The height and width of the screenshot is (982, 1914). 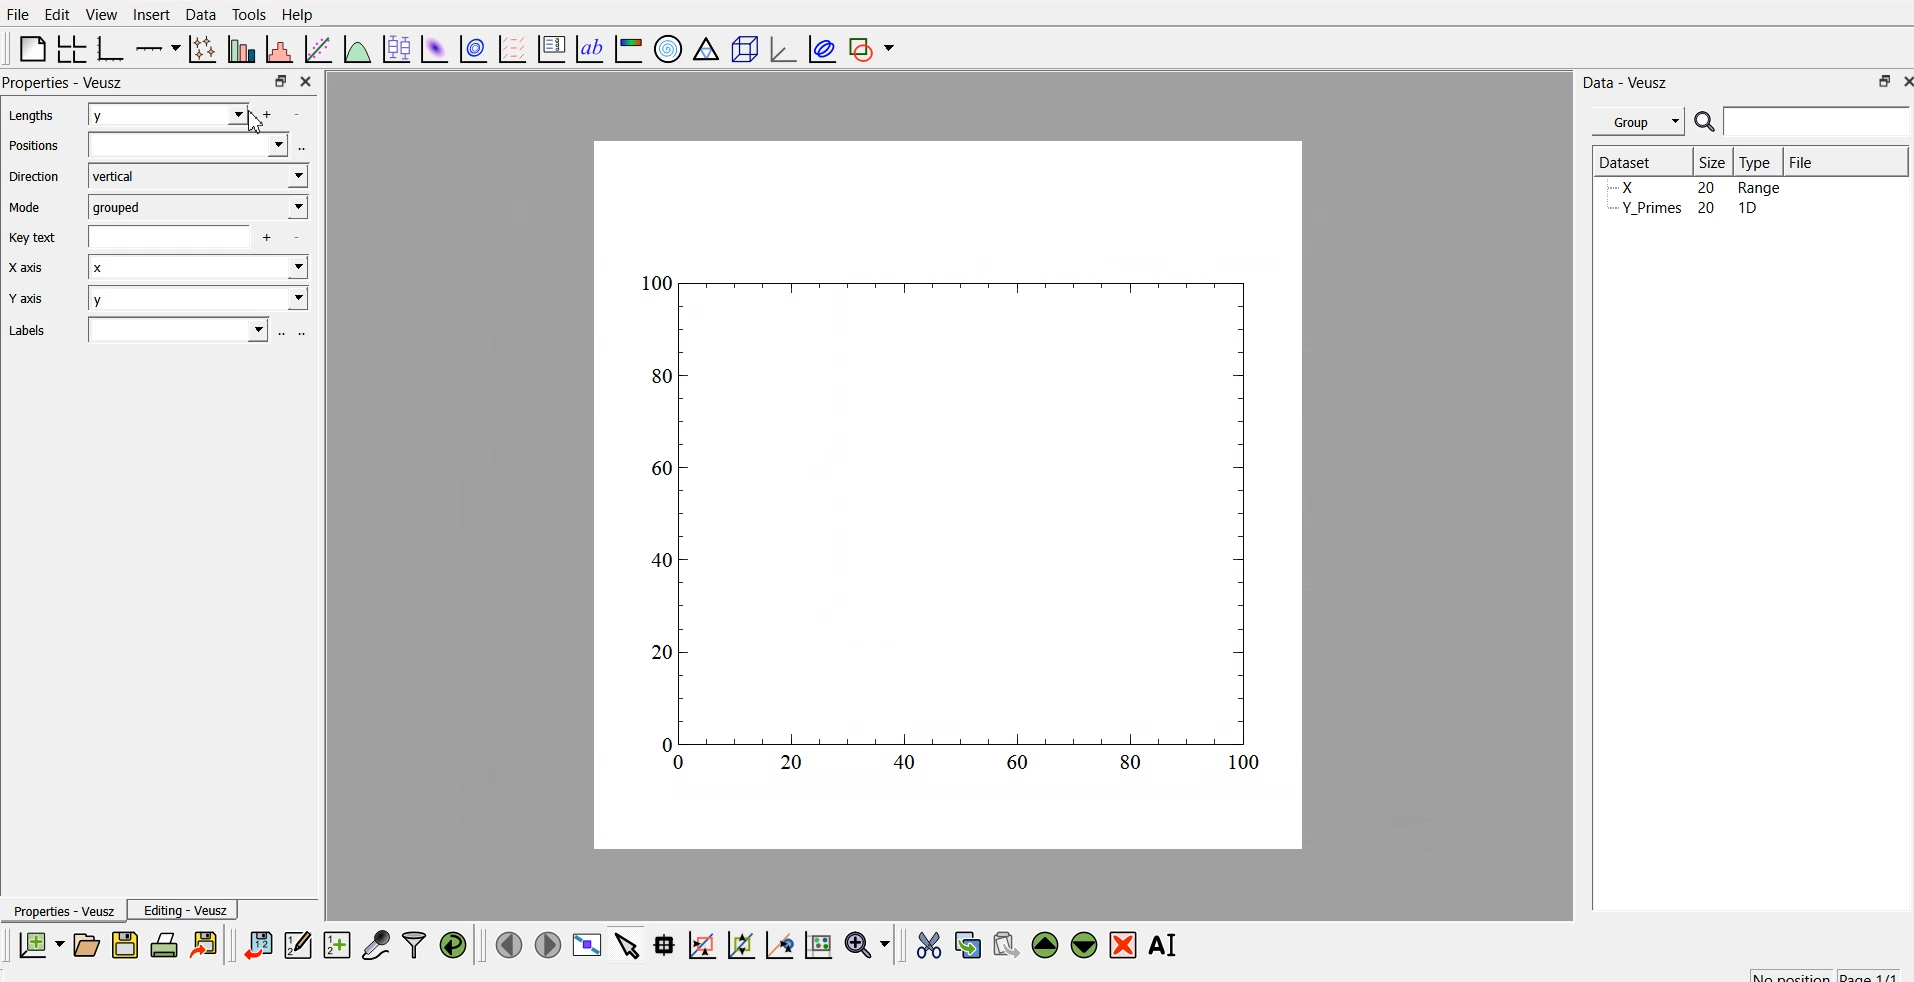 I want to click on Data - Veusz, so click(x=1628, y=79).